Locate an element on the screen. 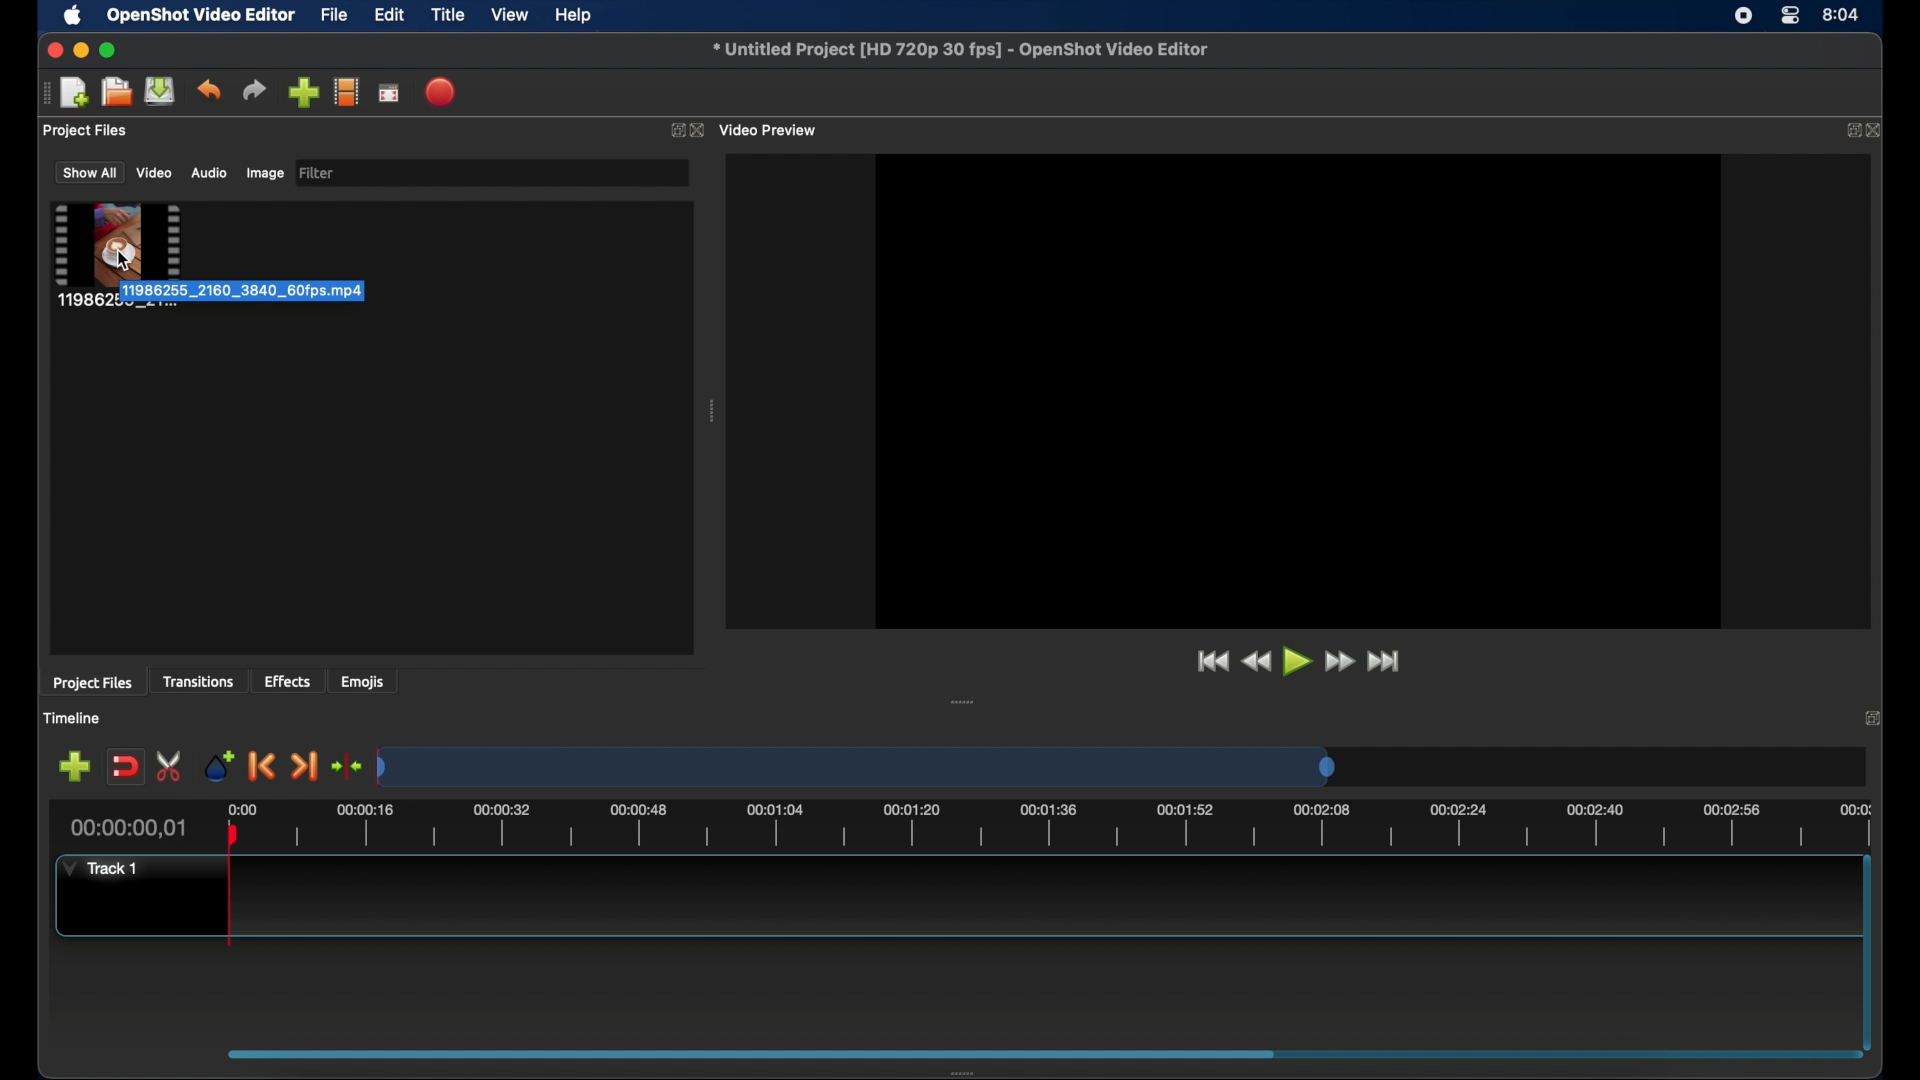  rewind is located at coordinates (1257, 662).